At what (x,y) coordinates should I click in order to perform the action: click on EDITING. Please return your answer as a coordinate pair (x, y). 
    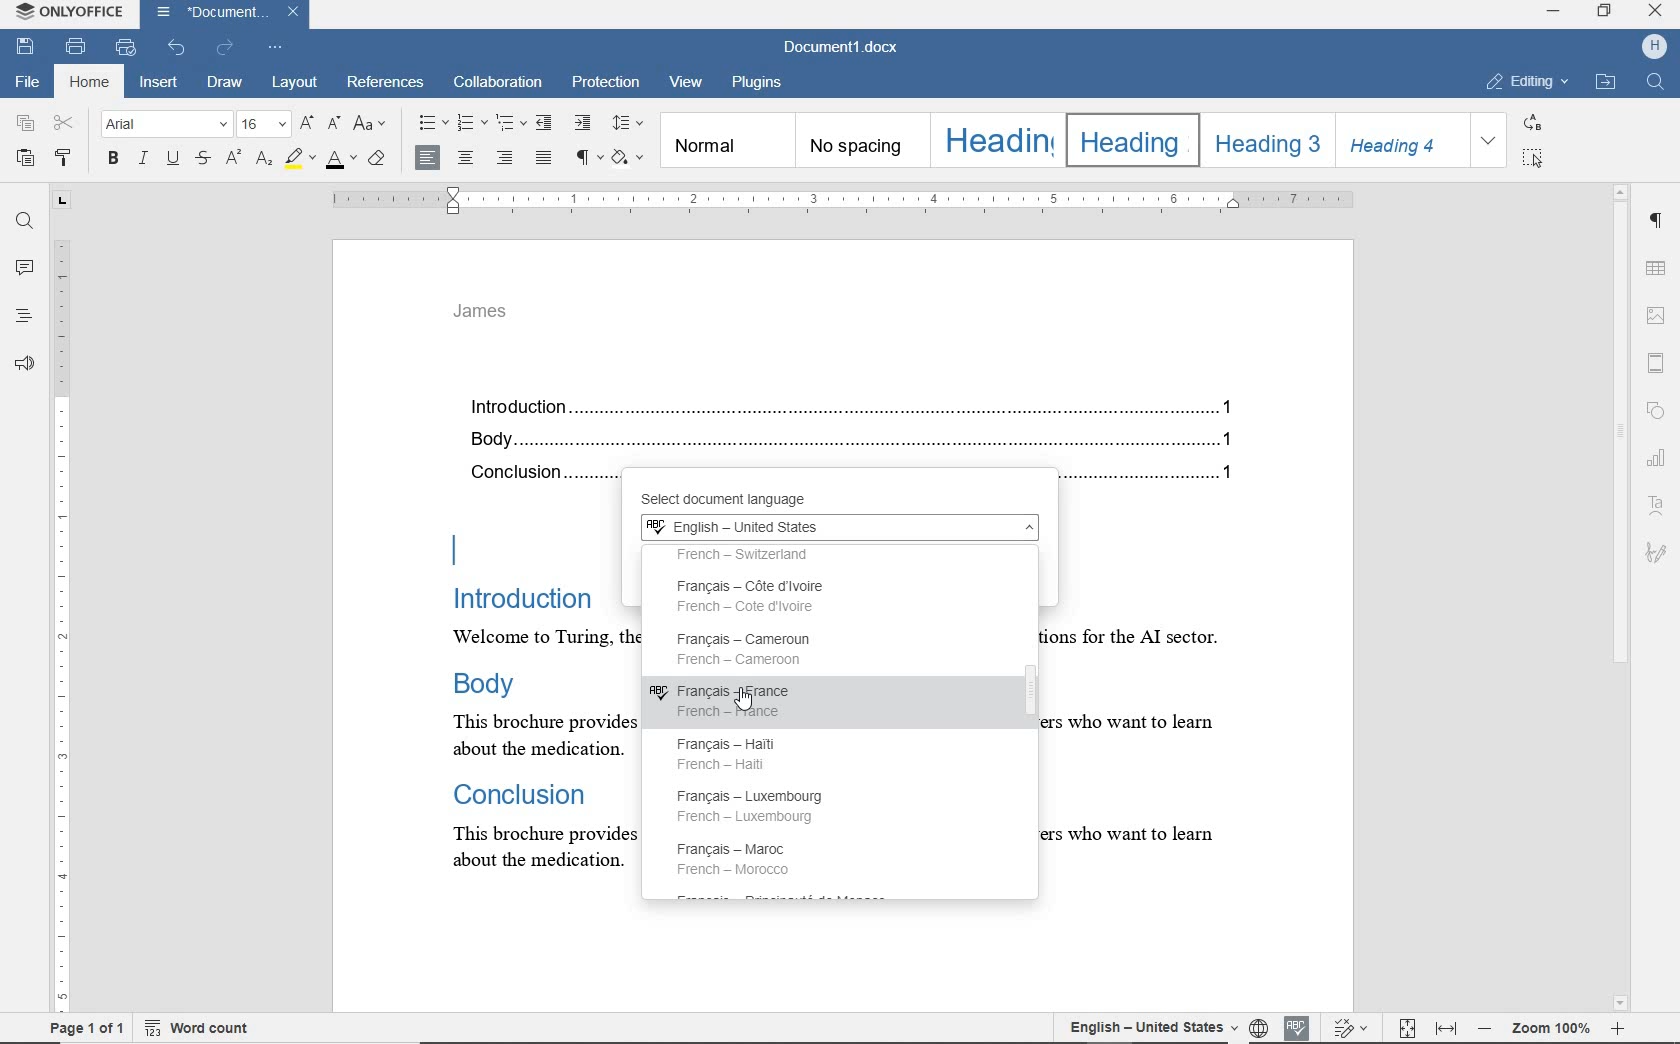
    Looking at the image, I should click on (1528, 83).